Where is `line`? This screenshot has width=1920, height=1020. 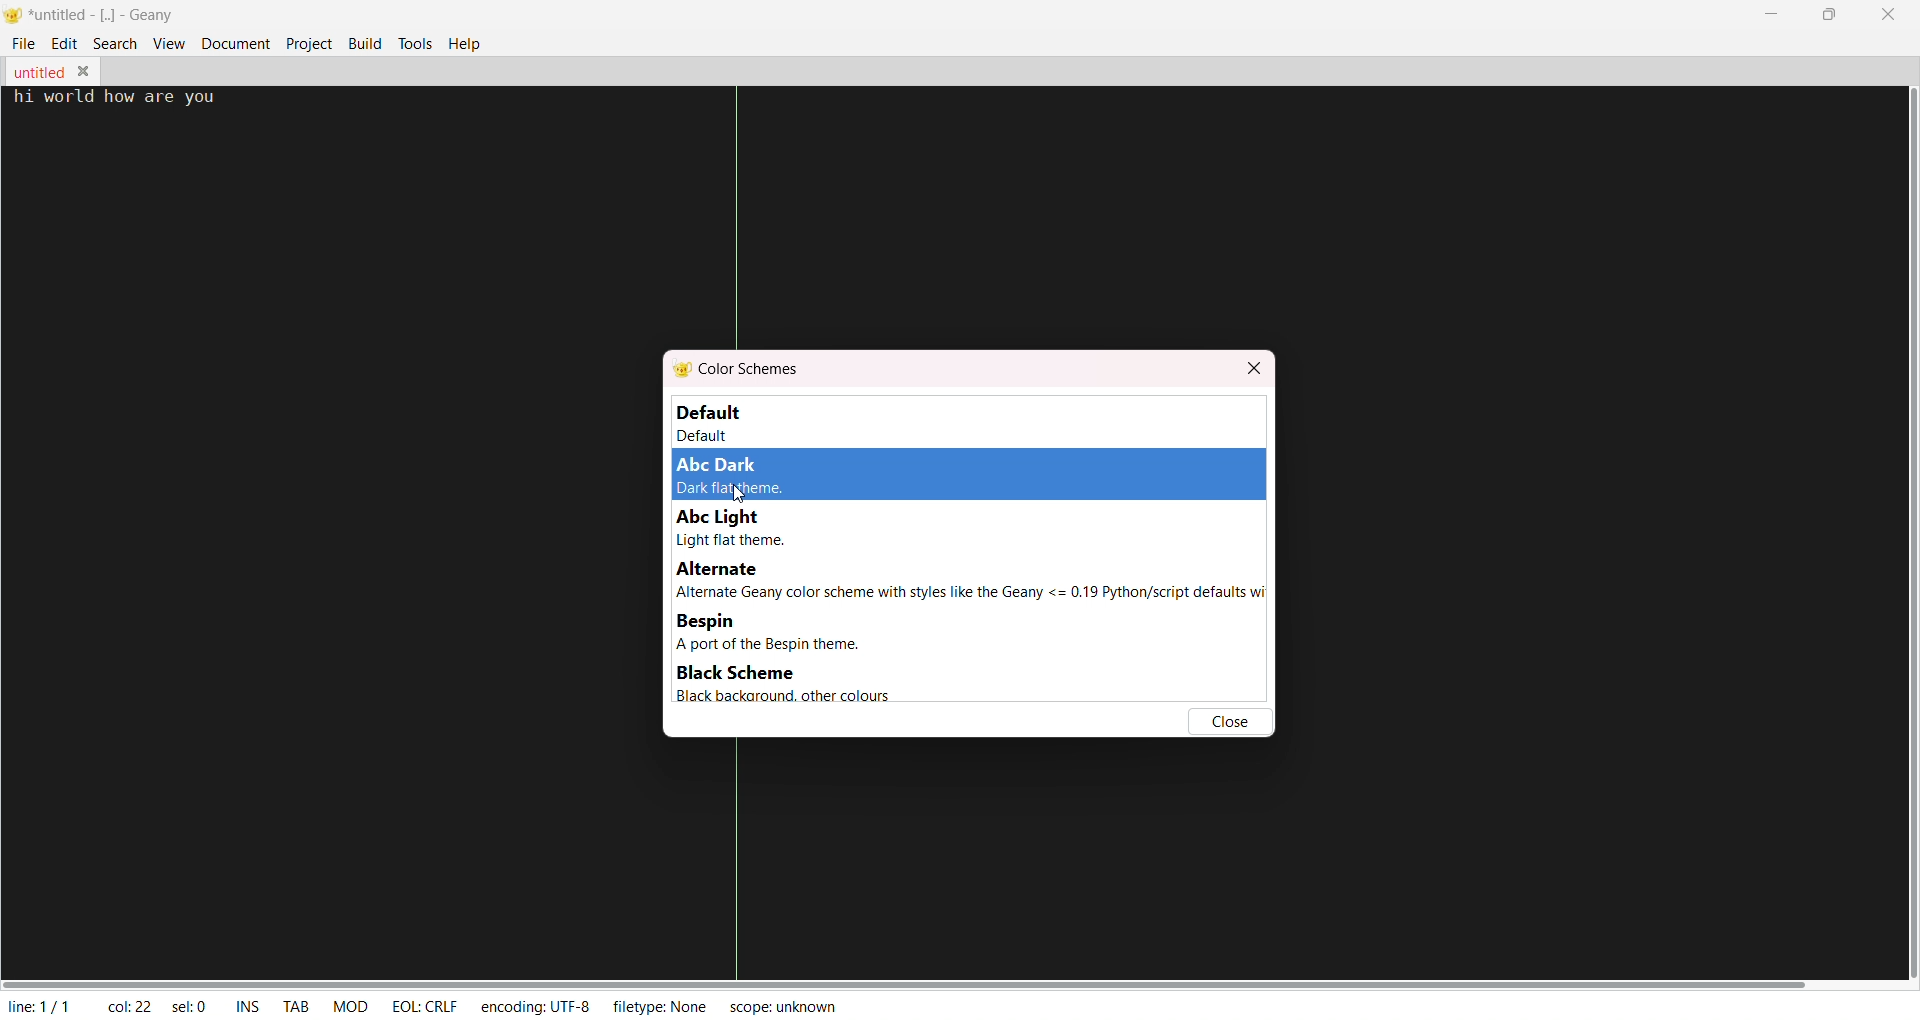
line is located at coordinates (38, 1004).